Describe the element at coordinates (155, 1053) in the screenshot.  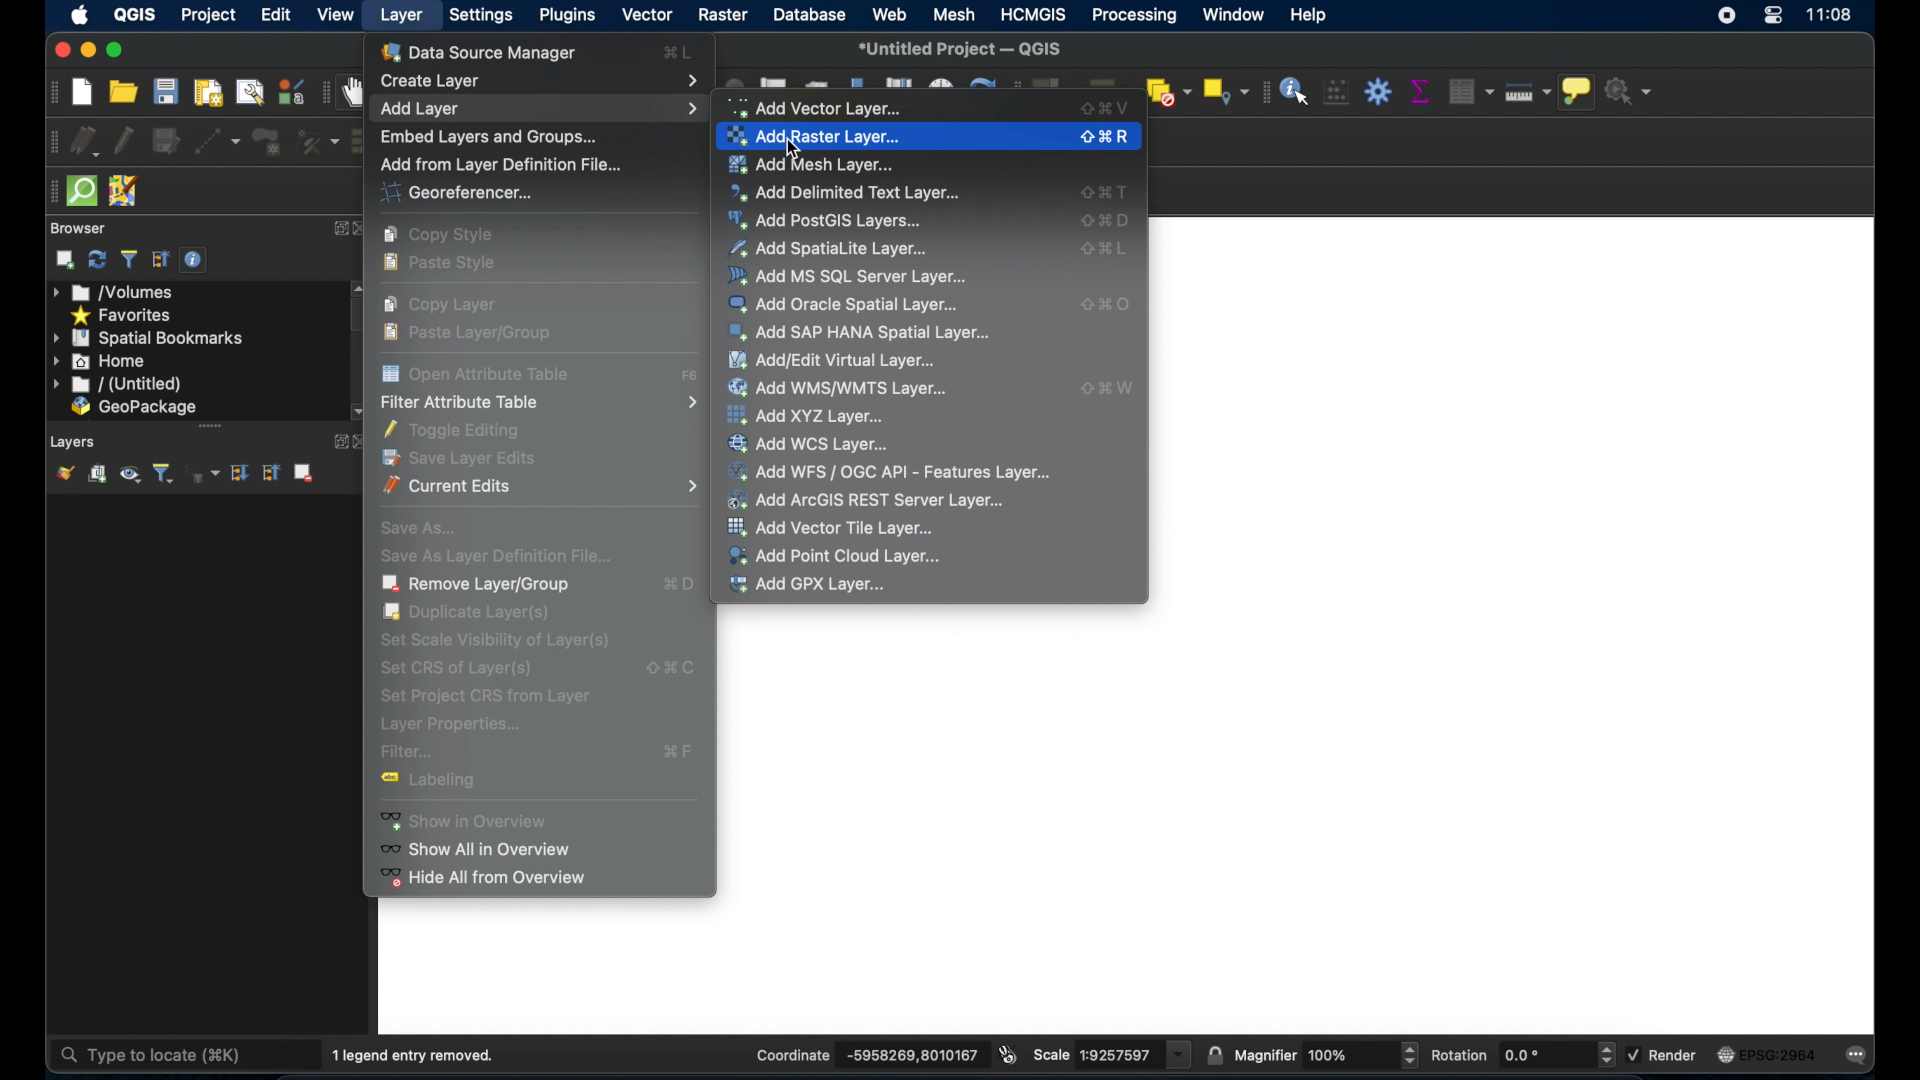
I see `type to locate` at that location.